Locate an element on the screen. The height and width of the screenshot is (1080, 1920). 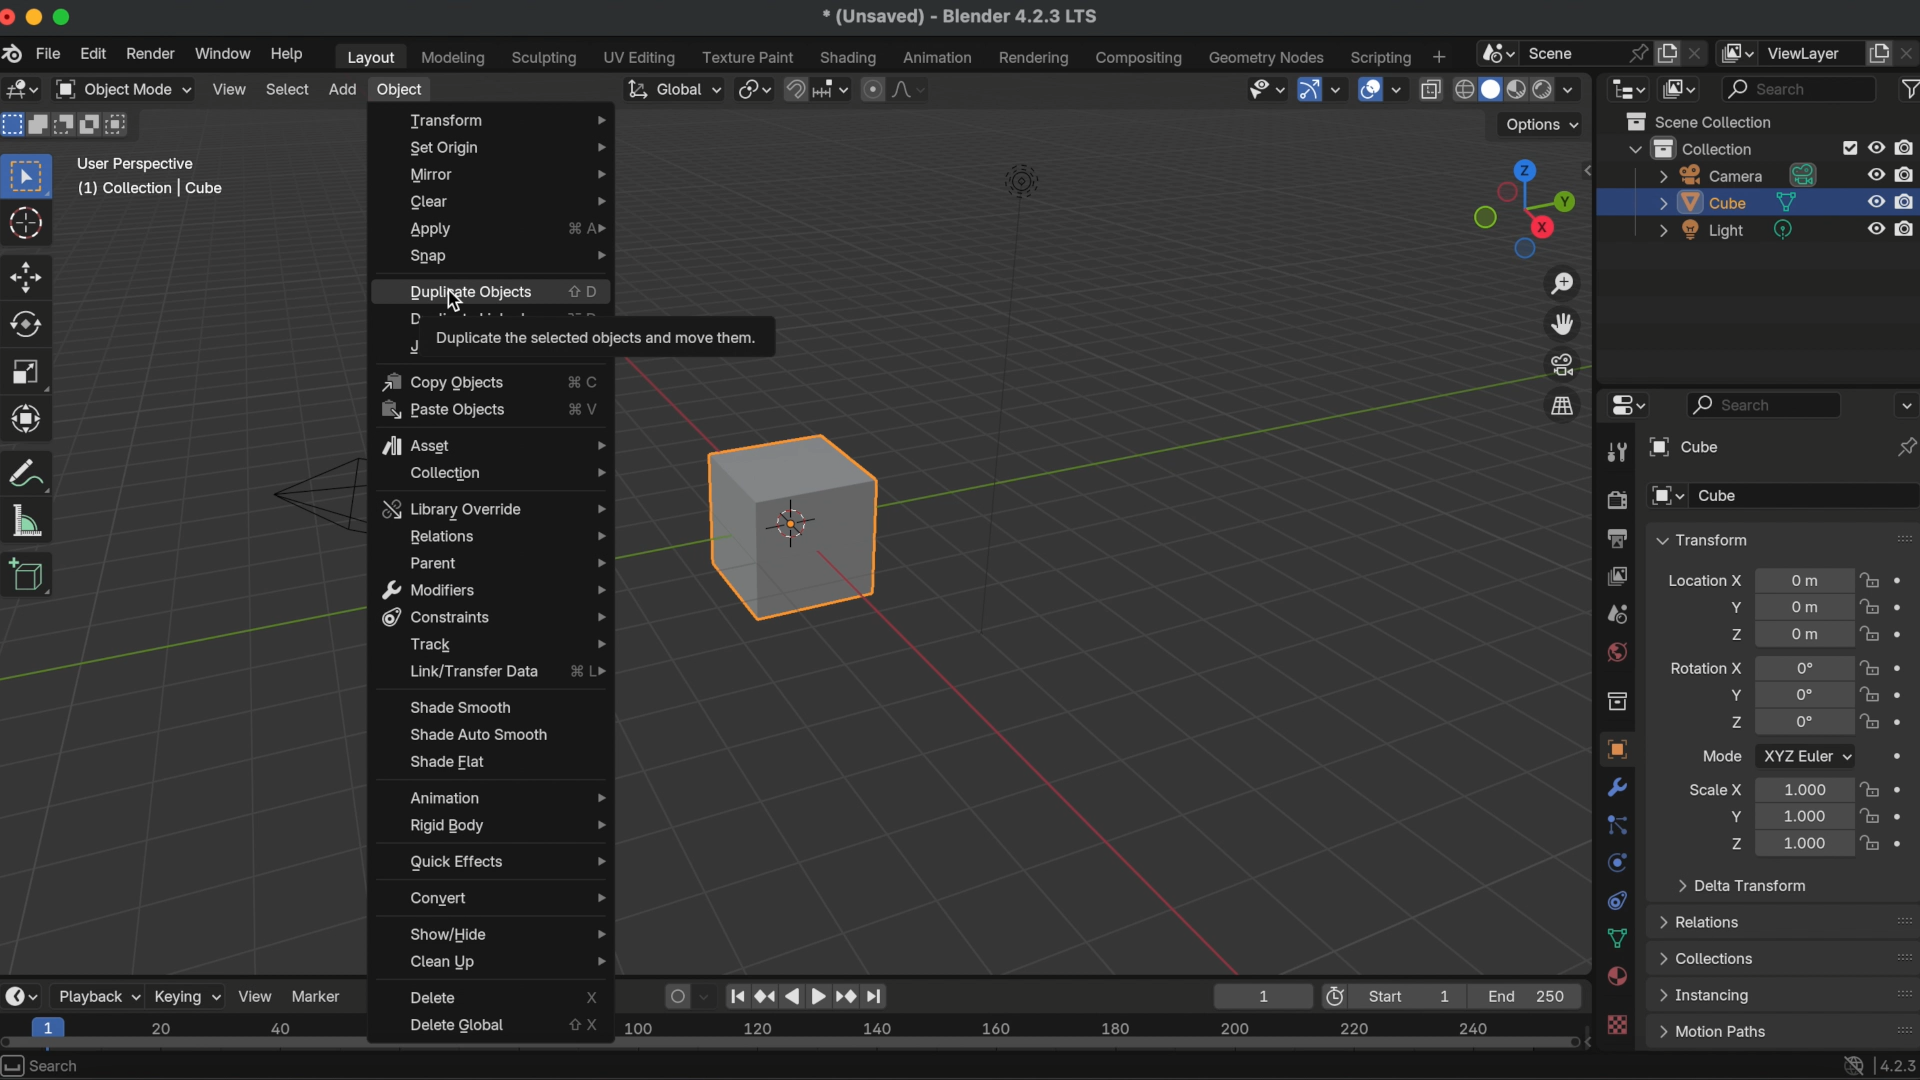
constraints menu is located at coordinates (496, 617).